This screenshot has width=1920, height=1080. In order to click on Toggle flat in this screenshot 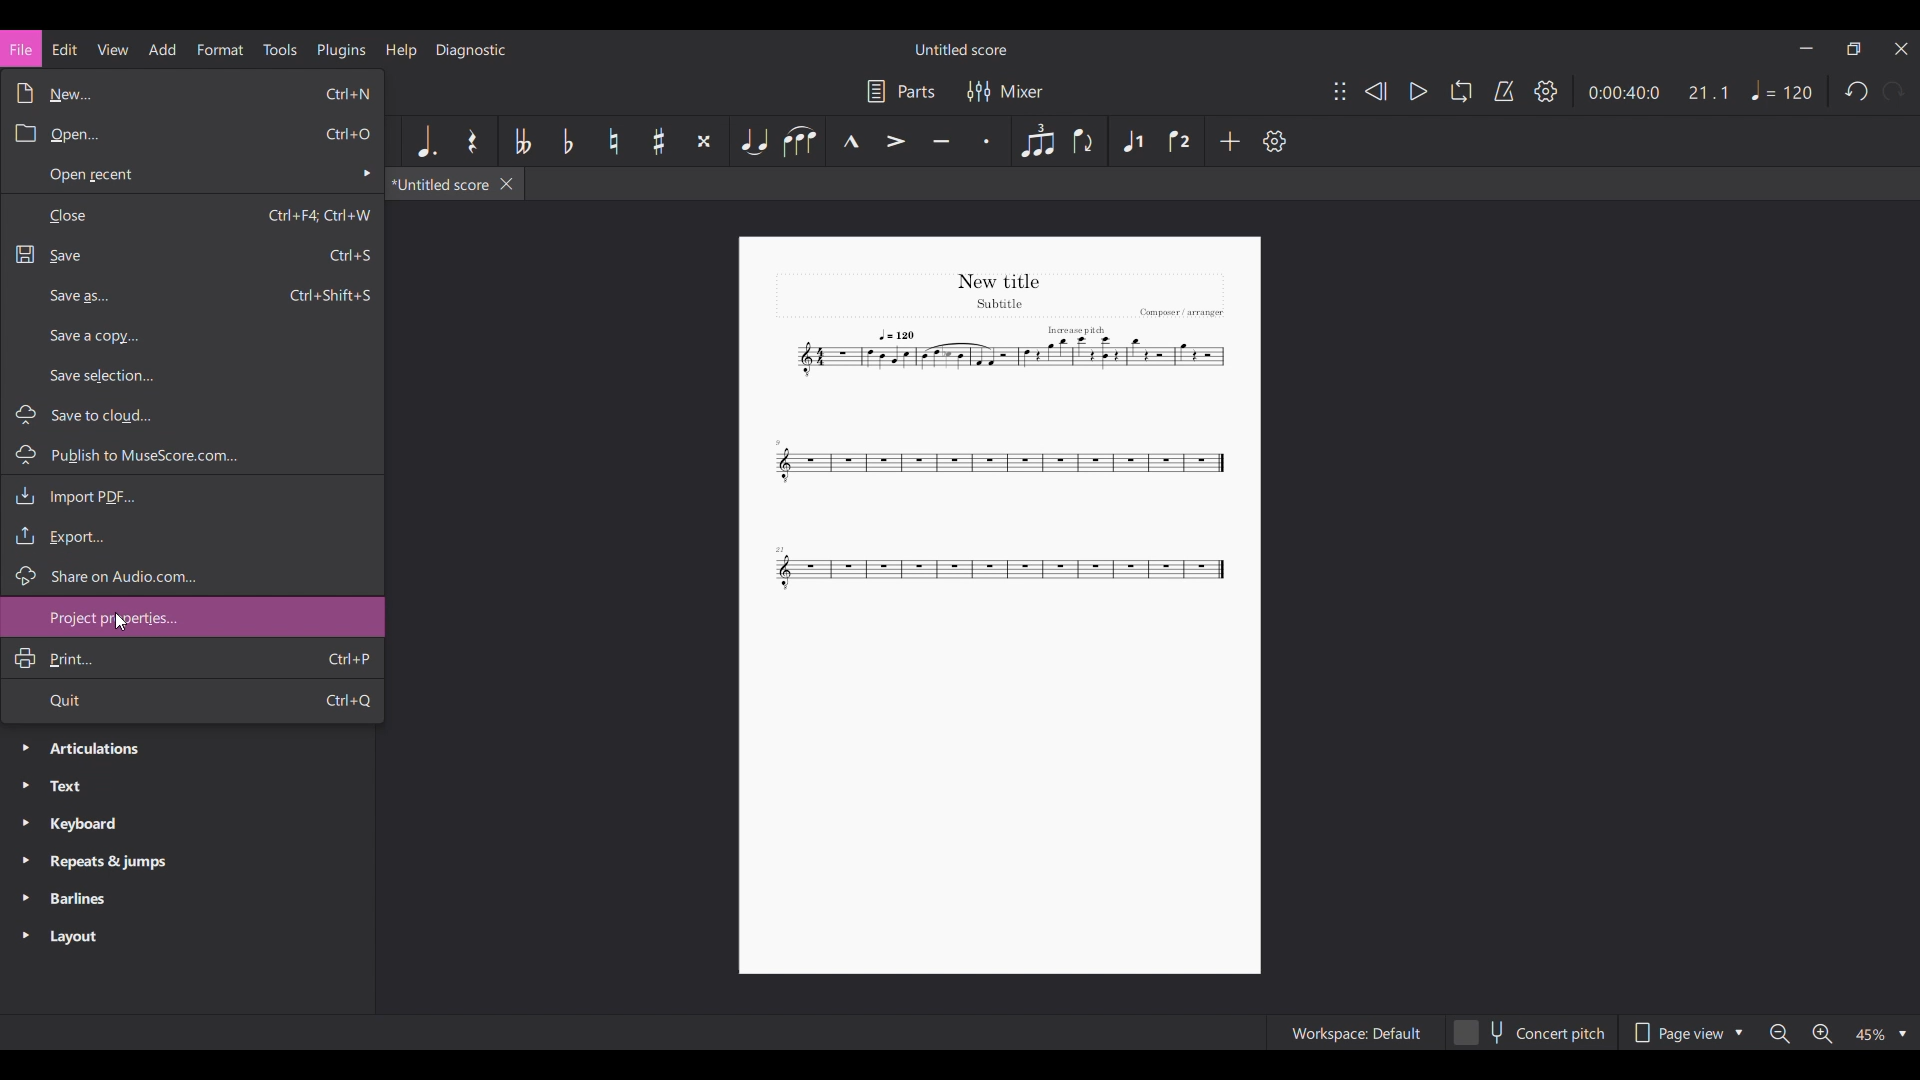, I will do `click(568, 141)`.